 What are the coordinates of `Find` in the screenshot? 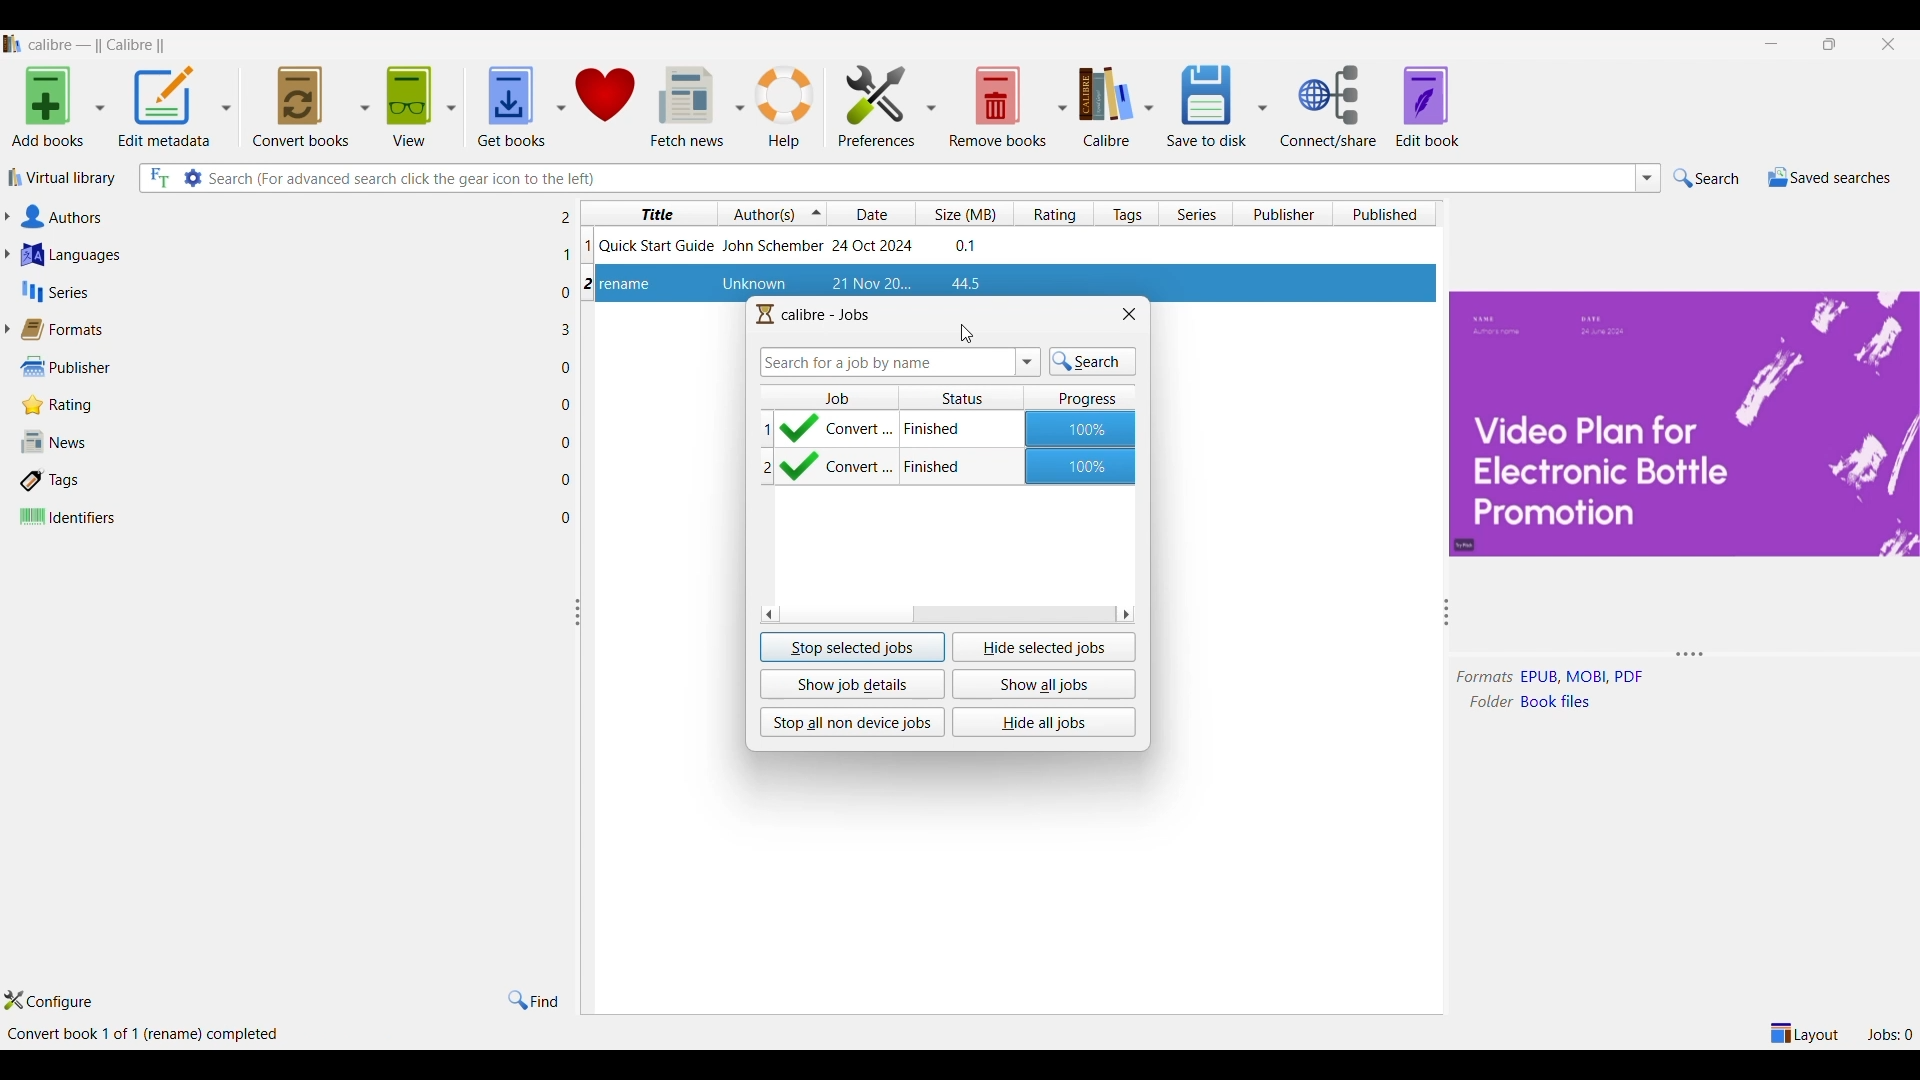 It's located at (534, 1002).